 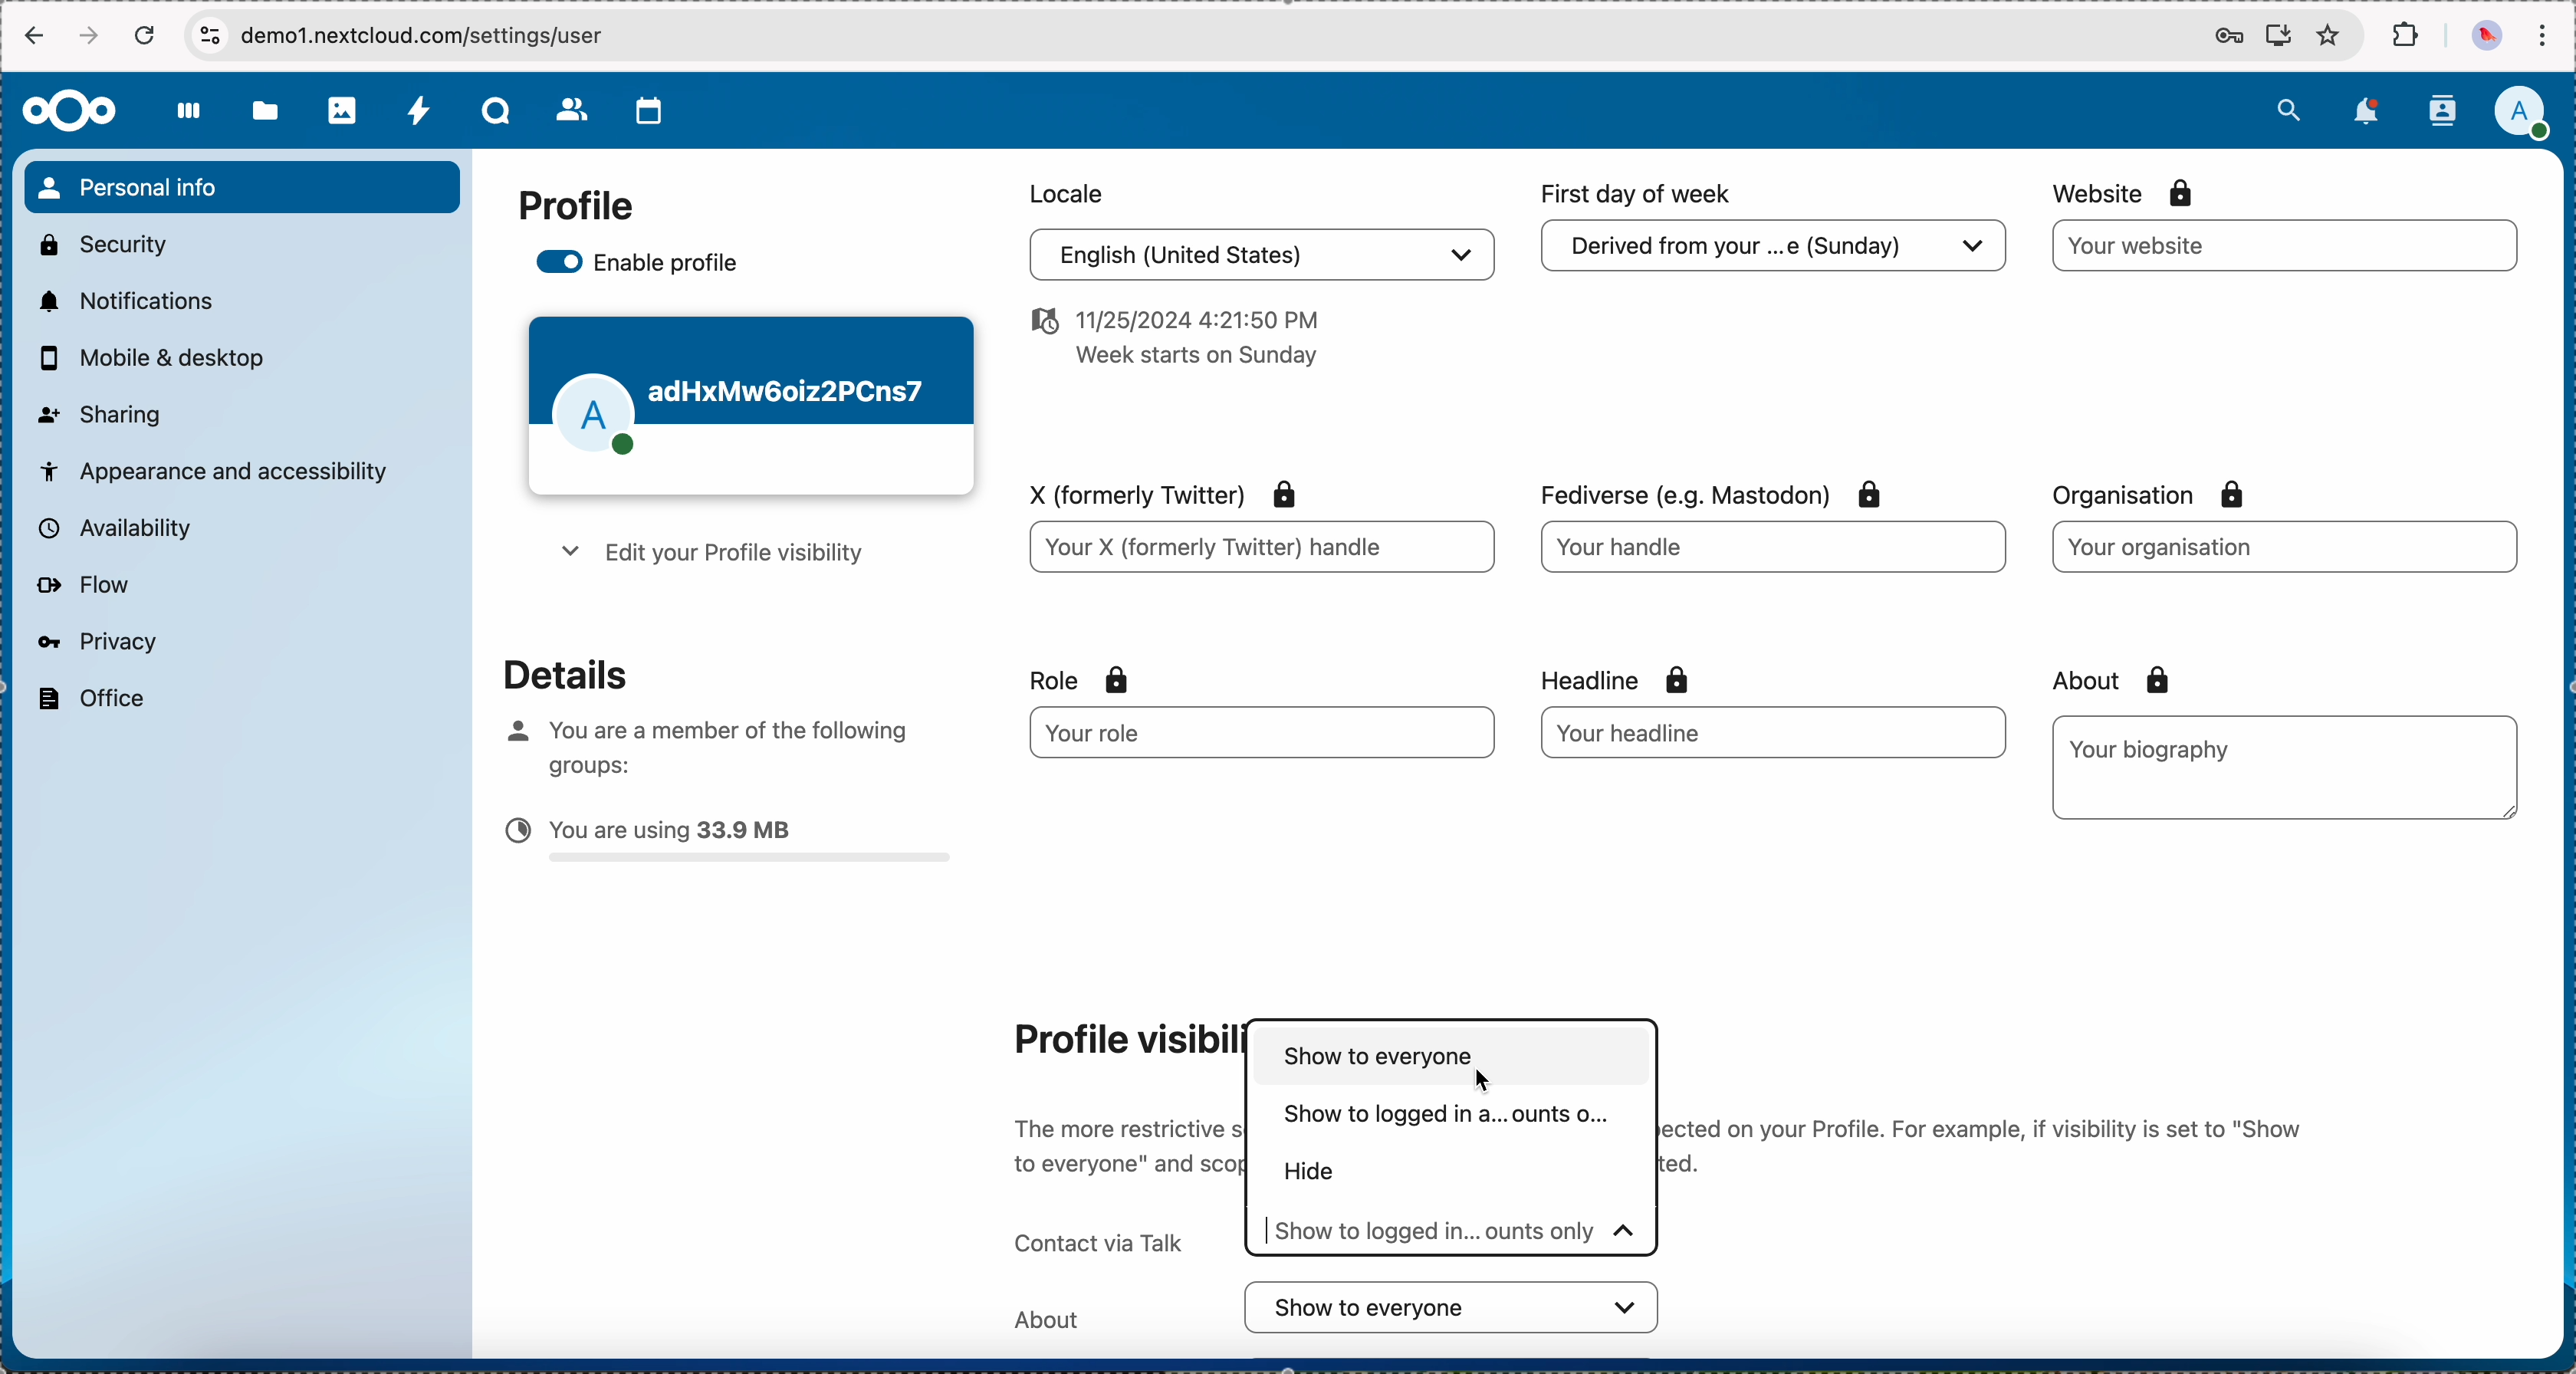 What do you see at coordinates (499, 113) in the screenshot?
I see `Talk` at bounding box center [499, 113].